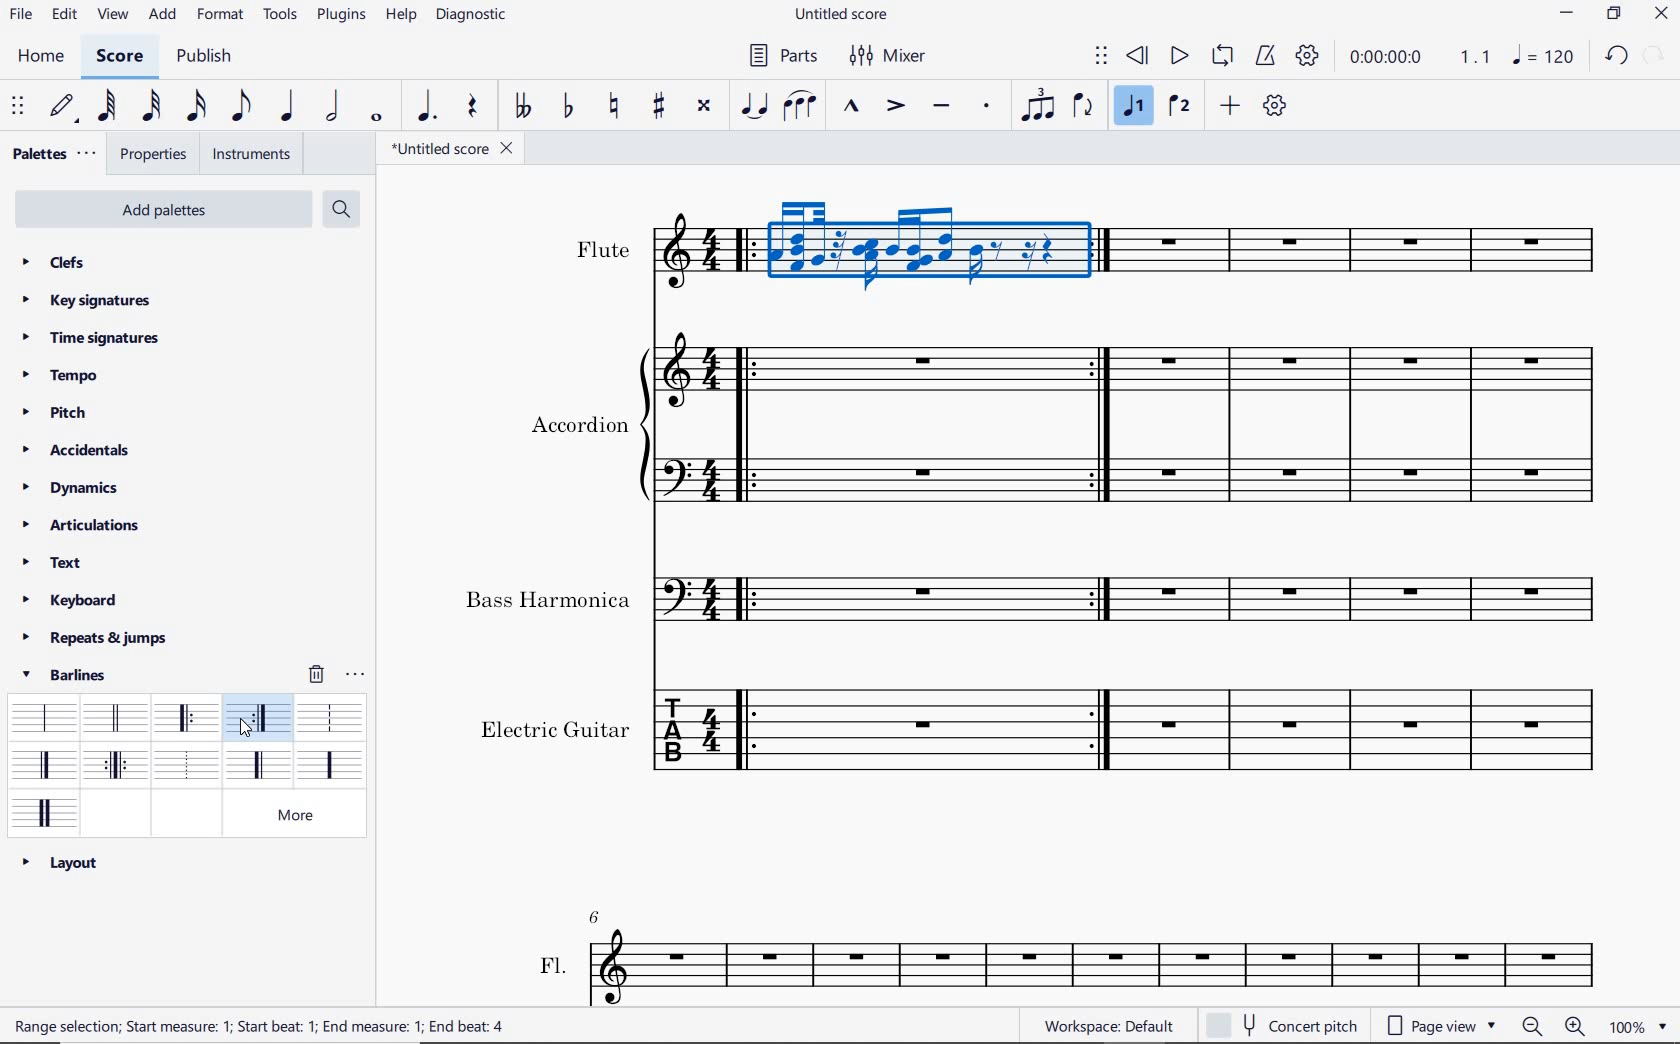  I want to click on quarter note, so click(287, 107).